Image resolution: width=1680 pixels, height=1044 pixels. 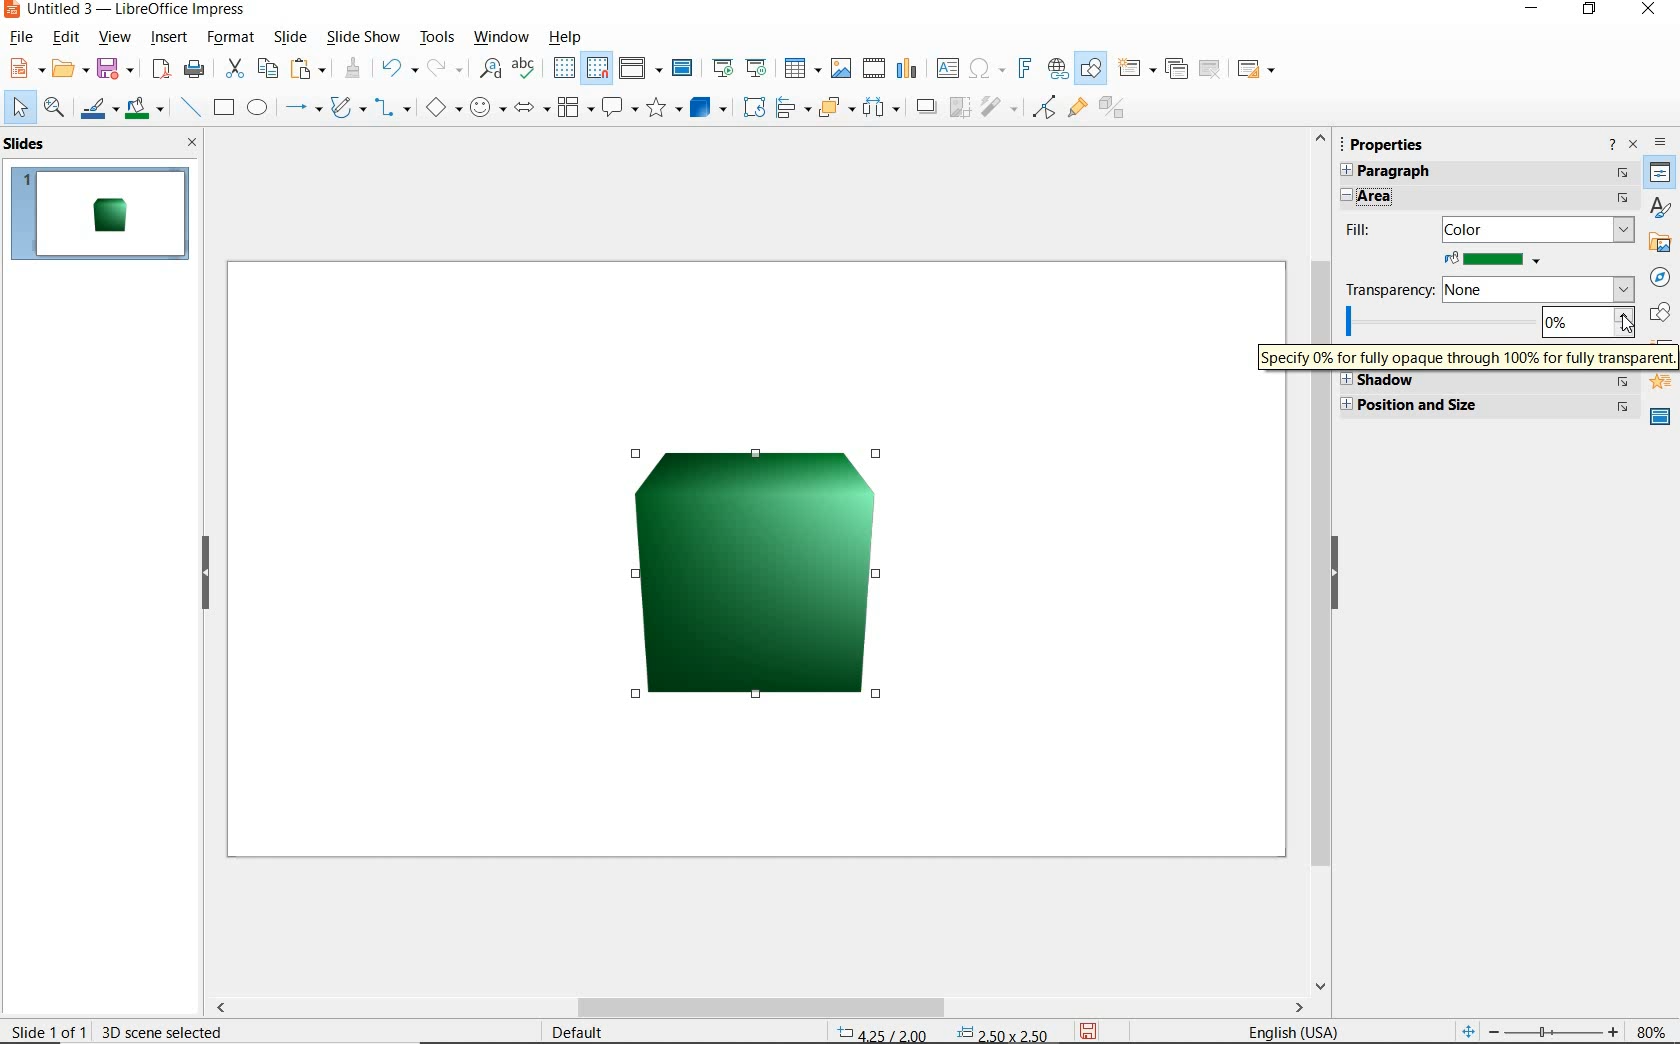 I want to click on table, so click(x=801, y=66).